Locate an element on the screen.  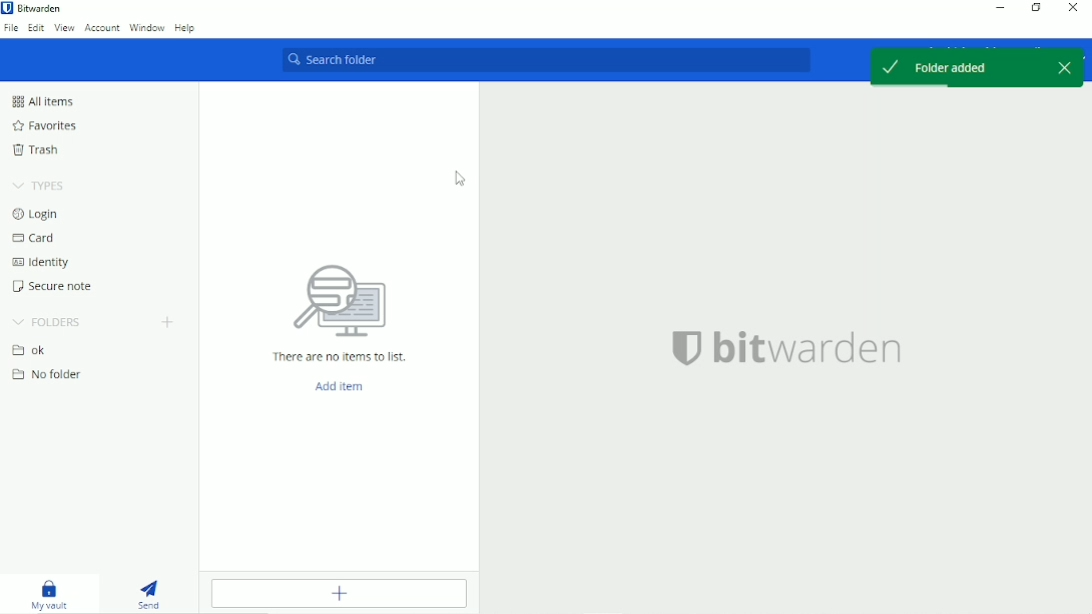
Cursor is located at coordinates (461, 179).